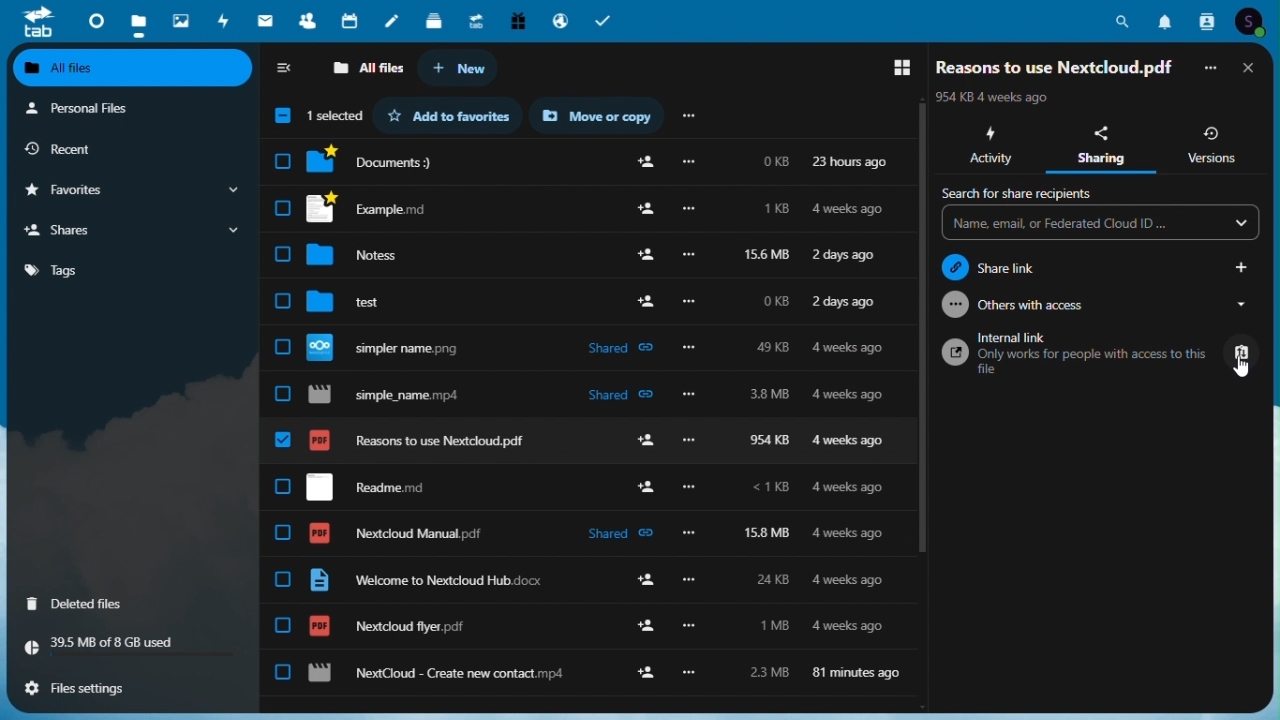  Describe the element at coordinates (690, 302) in the screenshot. I see `` at that location.